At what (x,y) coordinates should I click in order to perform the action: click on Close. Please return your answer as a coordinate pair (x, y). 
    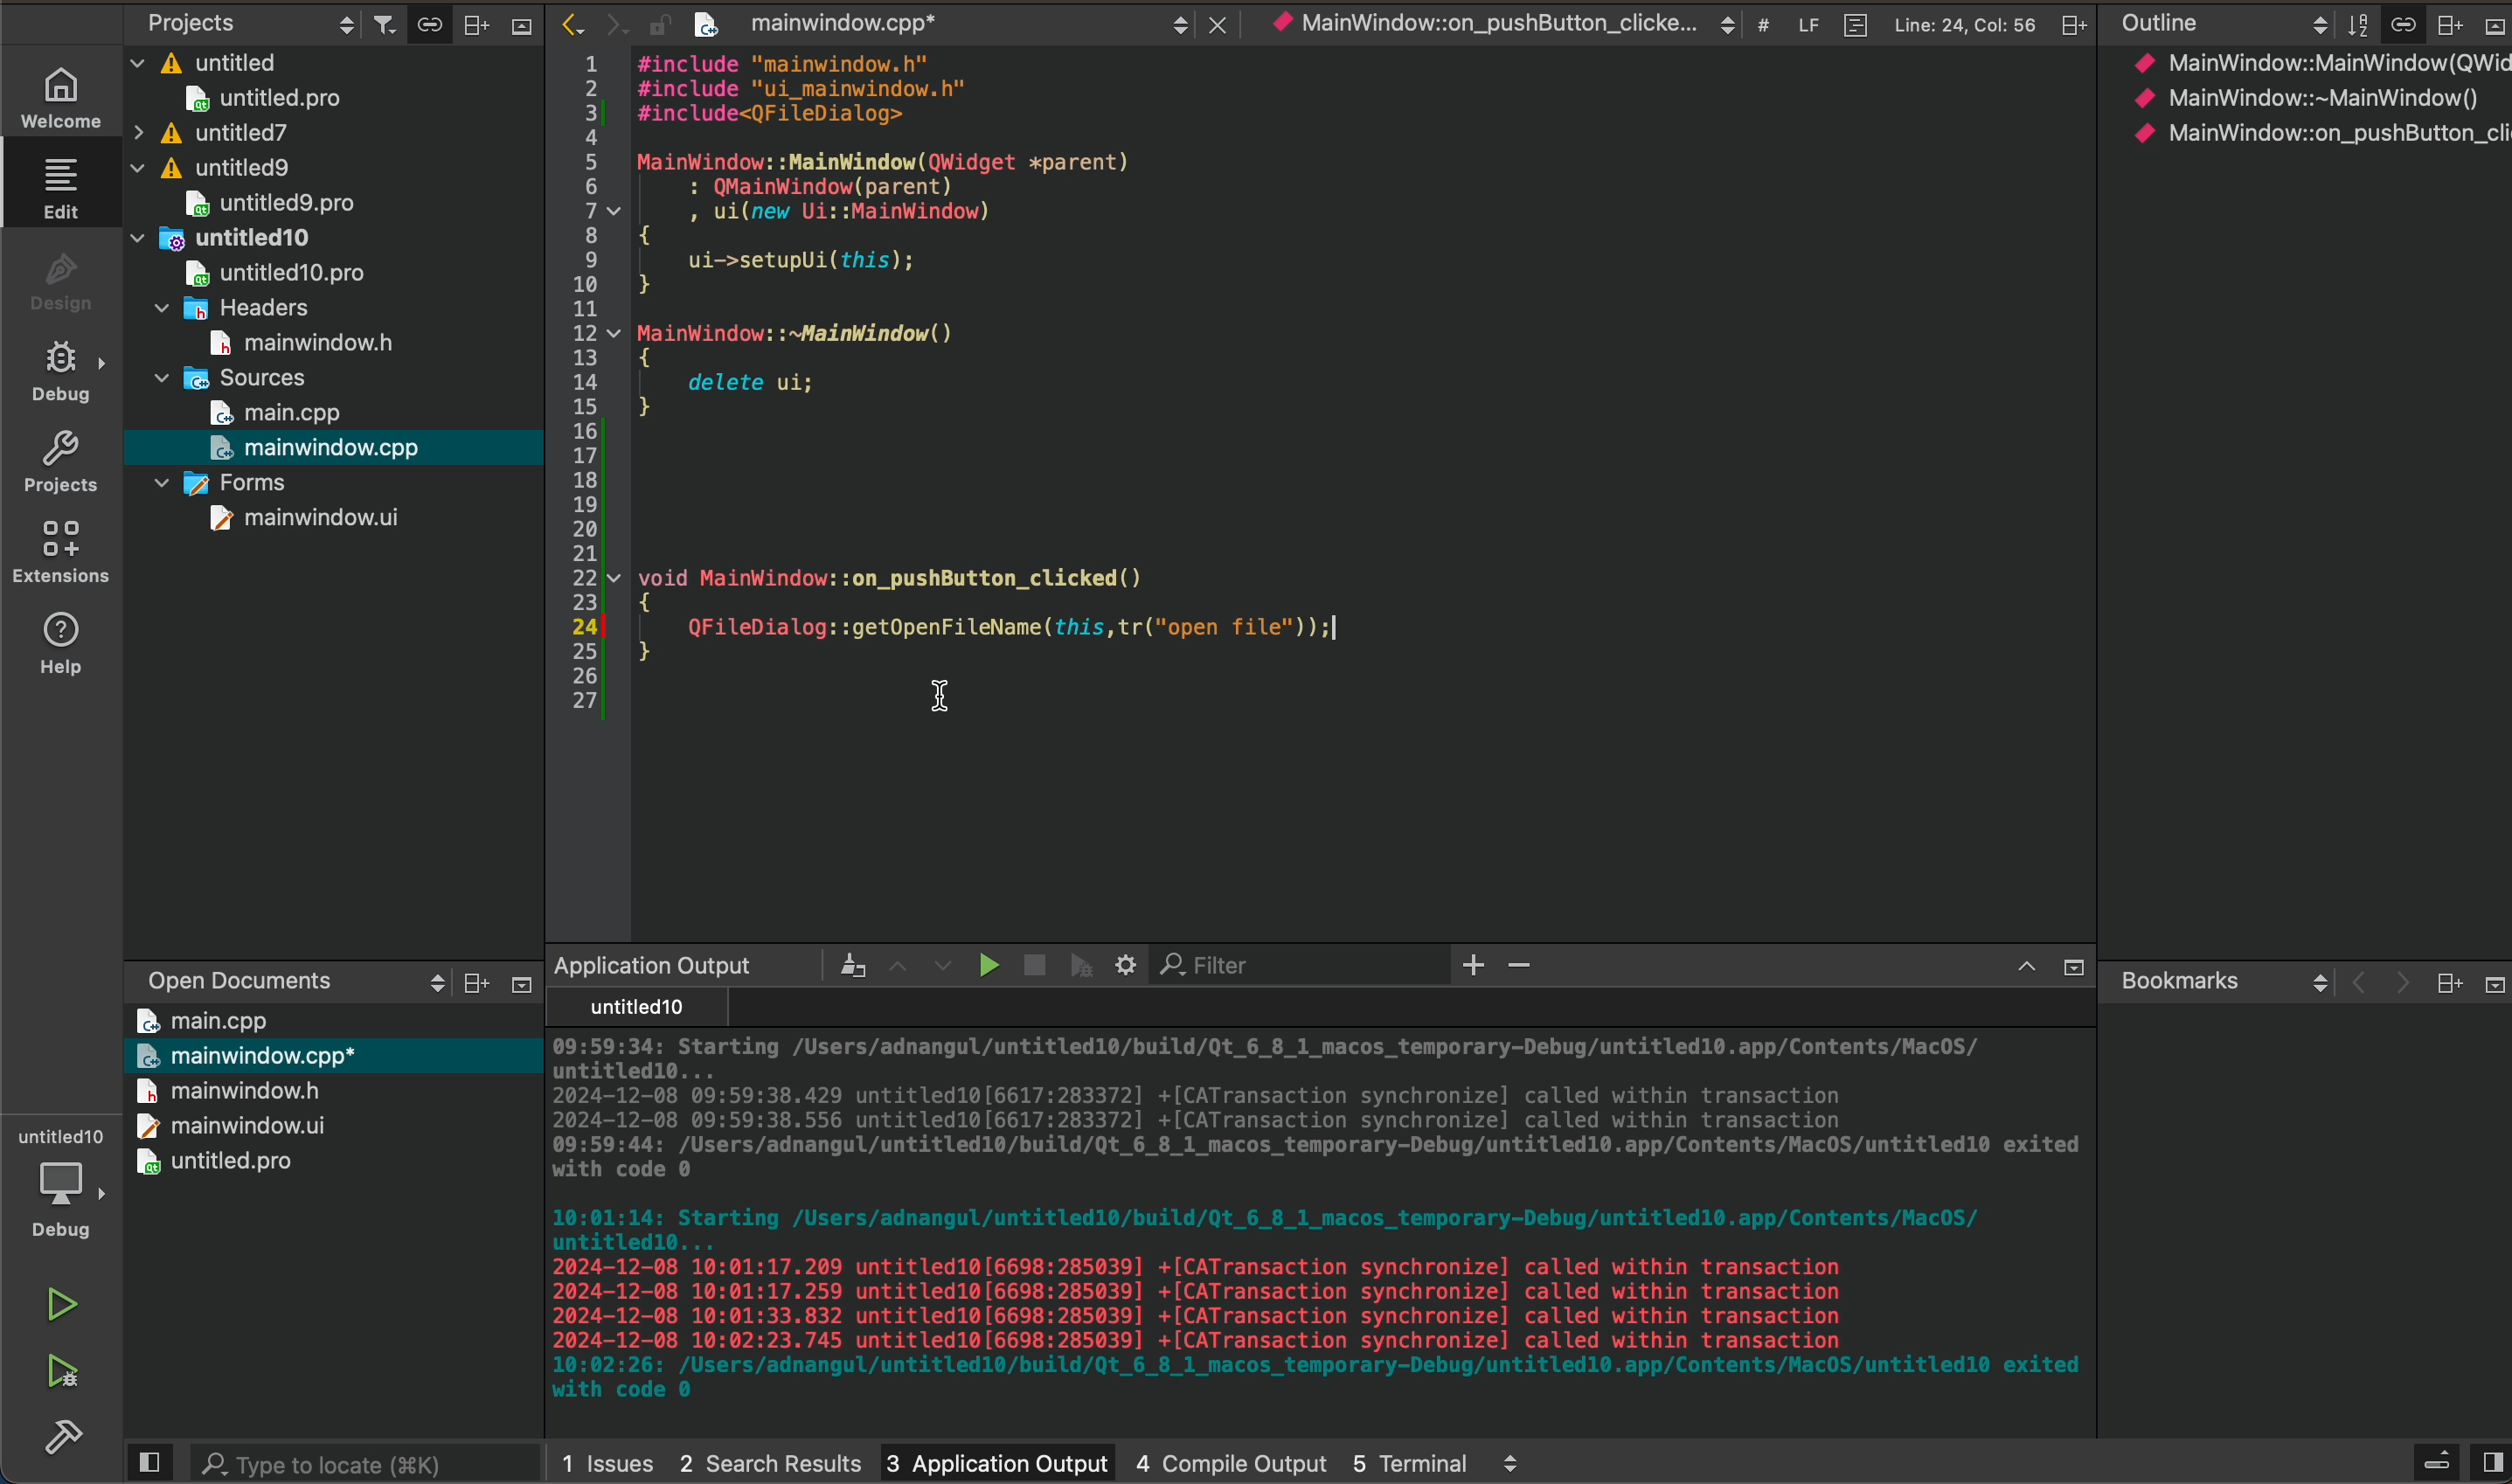
    Looking at the image, I should click on (1212, 20).